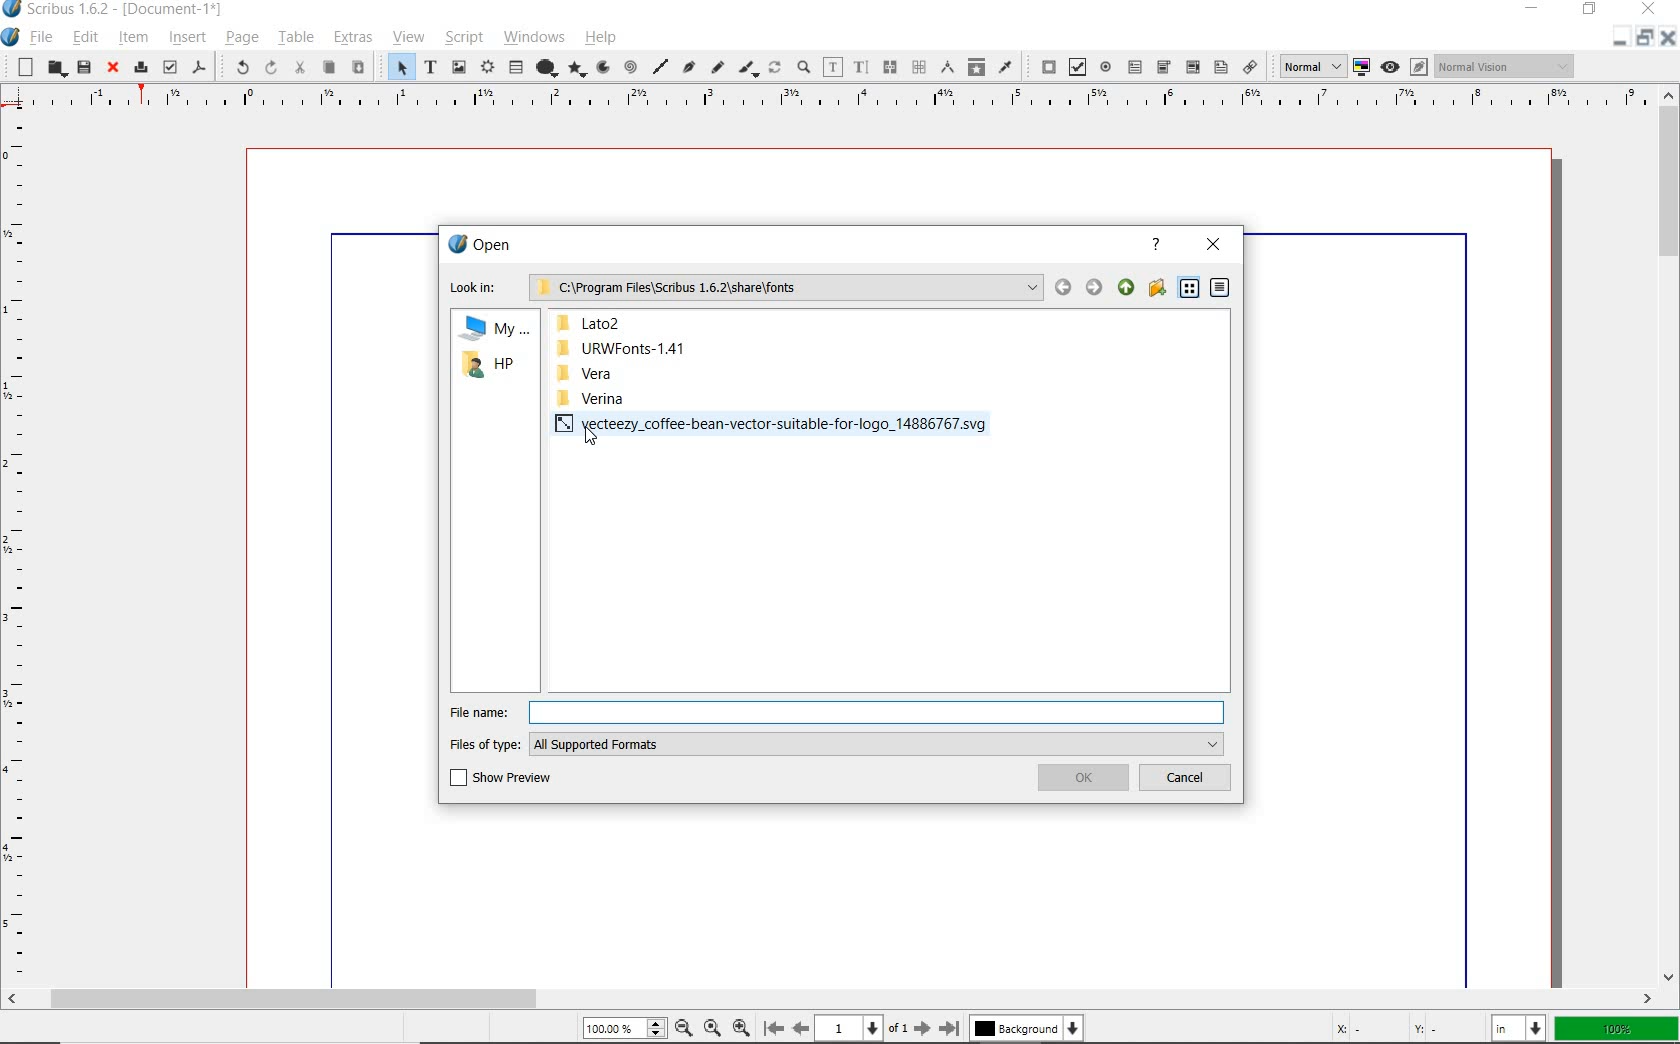 This screenshot has height=1044, width=1680. I want to click on close, so click(1217, 243).